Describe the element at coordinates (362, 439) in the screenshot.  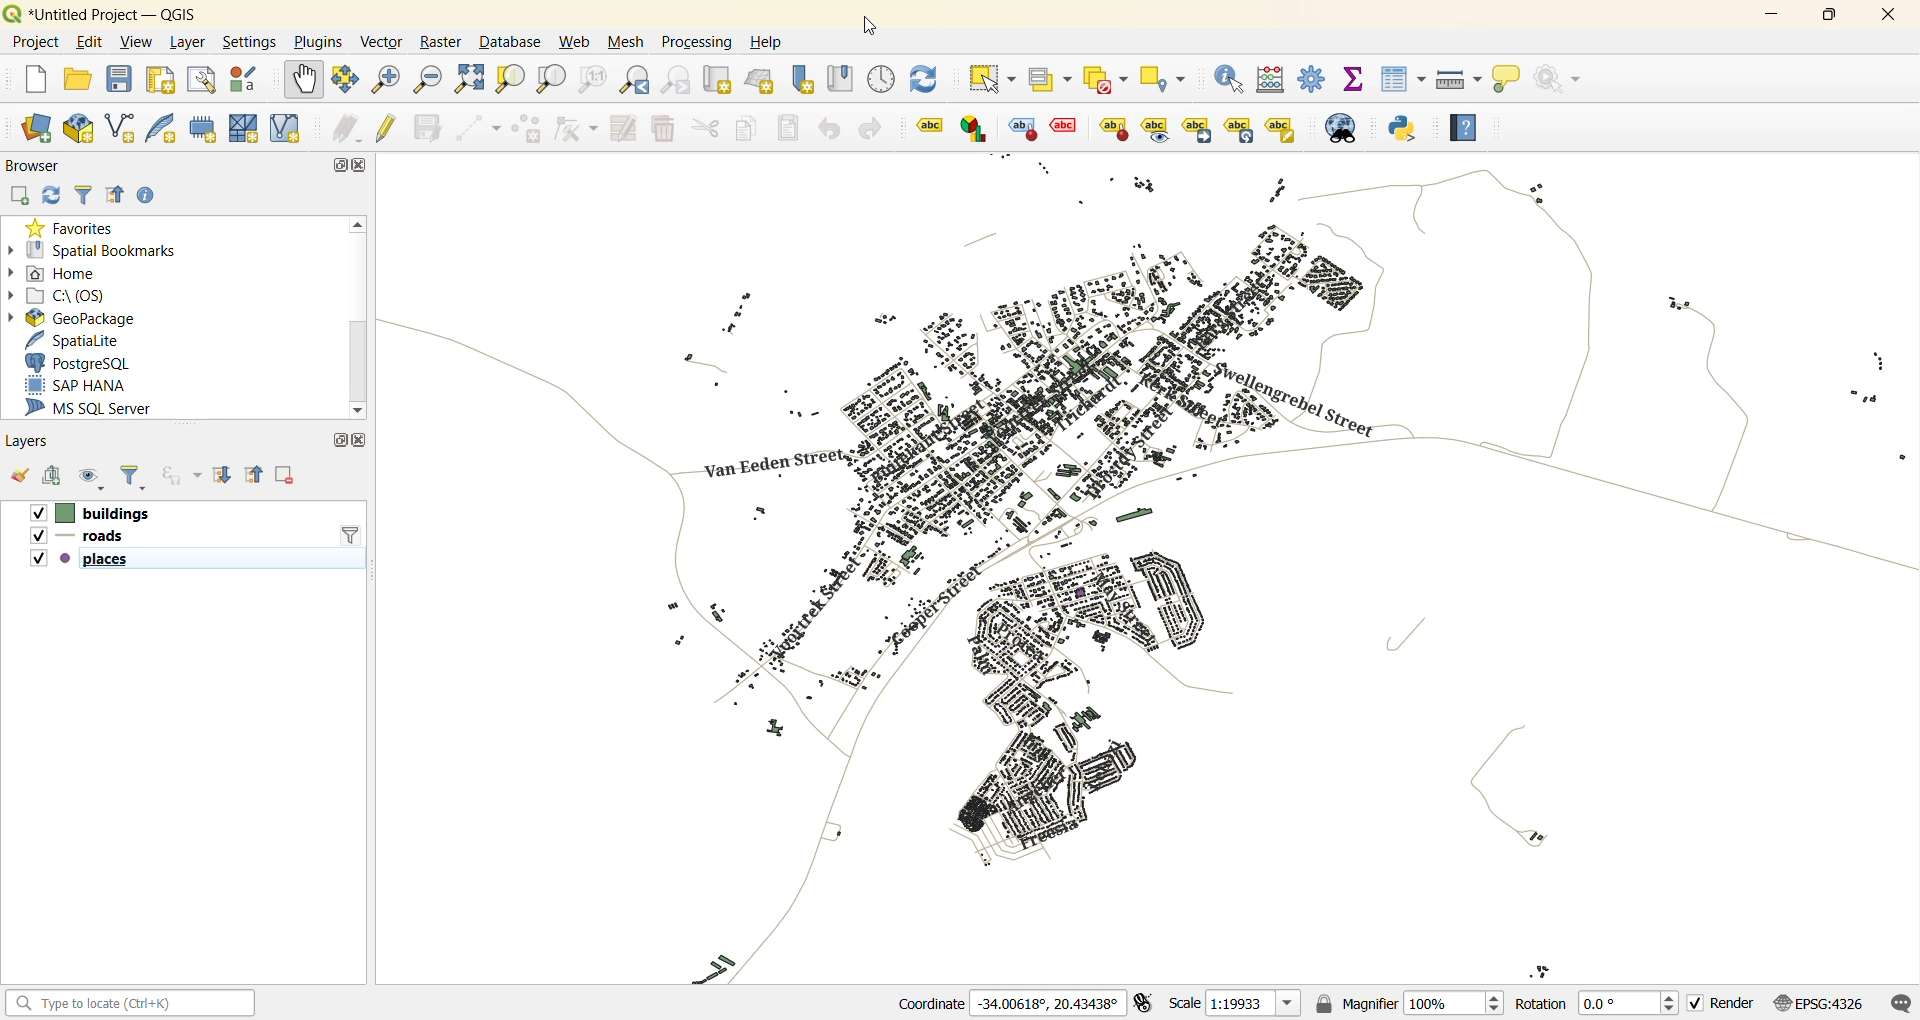
I see `close` at that location.